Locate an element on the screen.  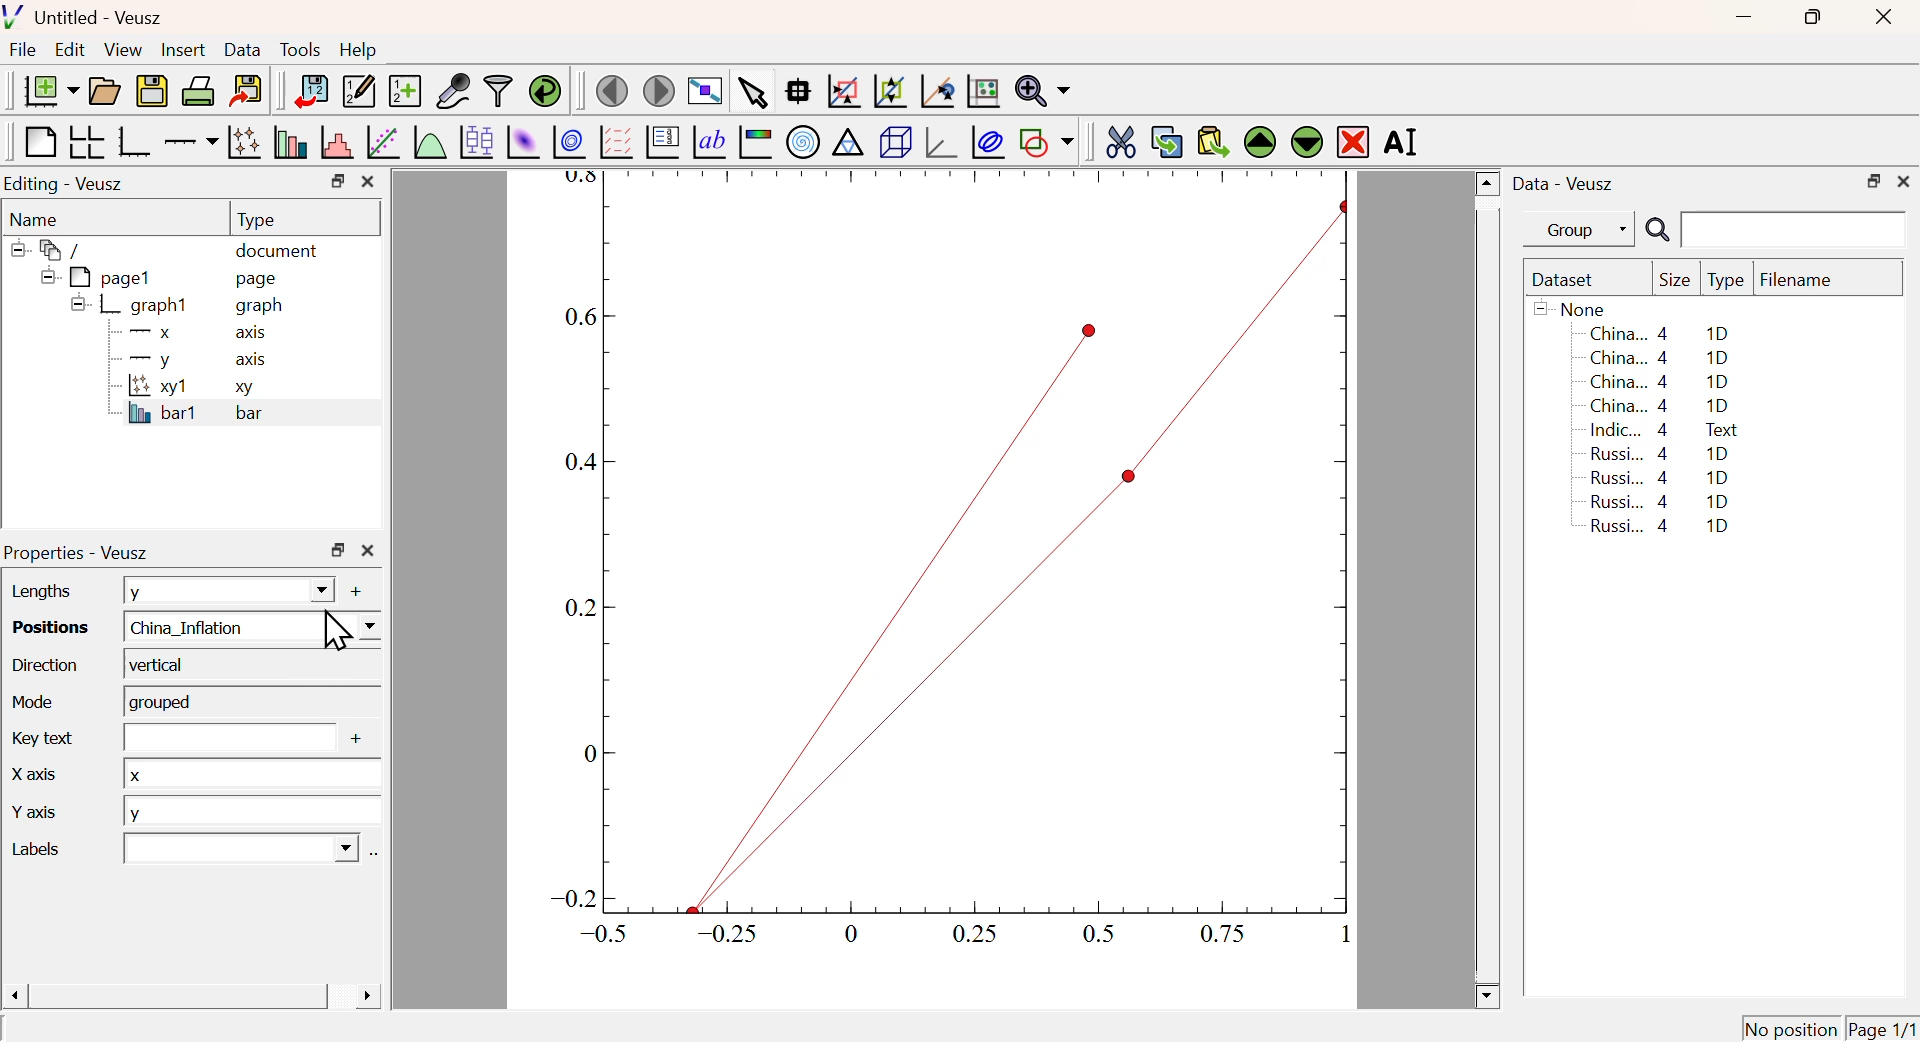
View plot fullscreen is located at coordinates (702, 93).